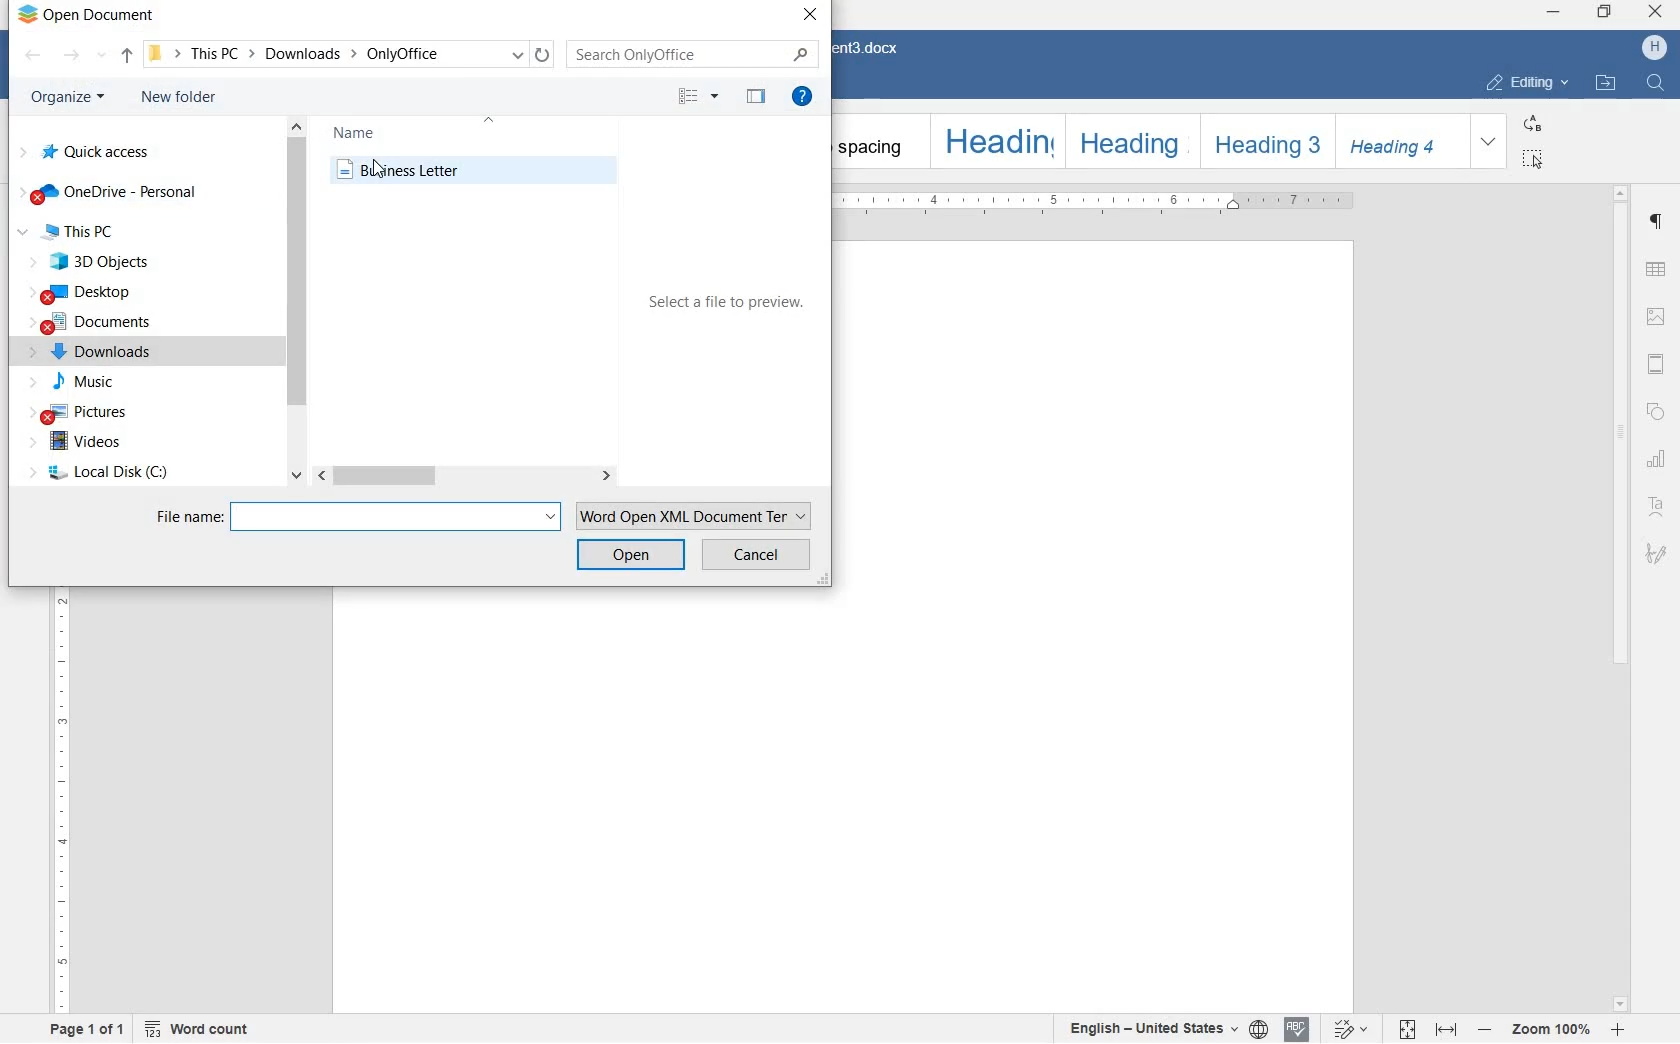 Image resolution: width=1680 pixels, height=1044 pixels. What do you see at coordinates (1532, 159) in the screenshot?
I see `select all` at bounding box center [1532, 159].